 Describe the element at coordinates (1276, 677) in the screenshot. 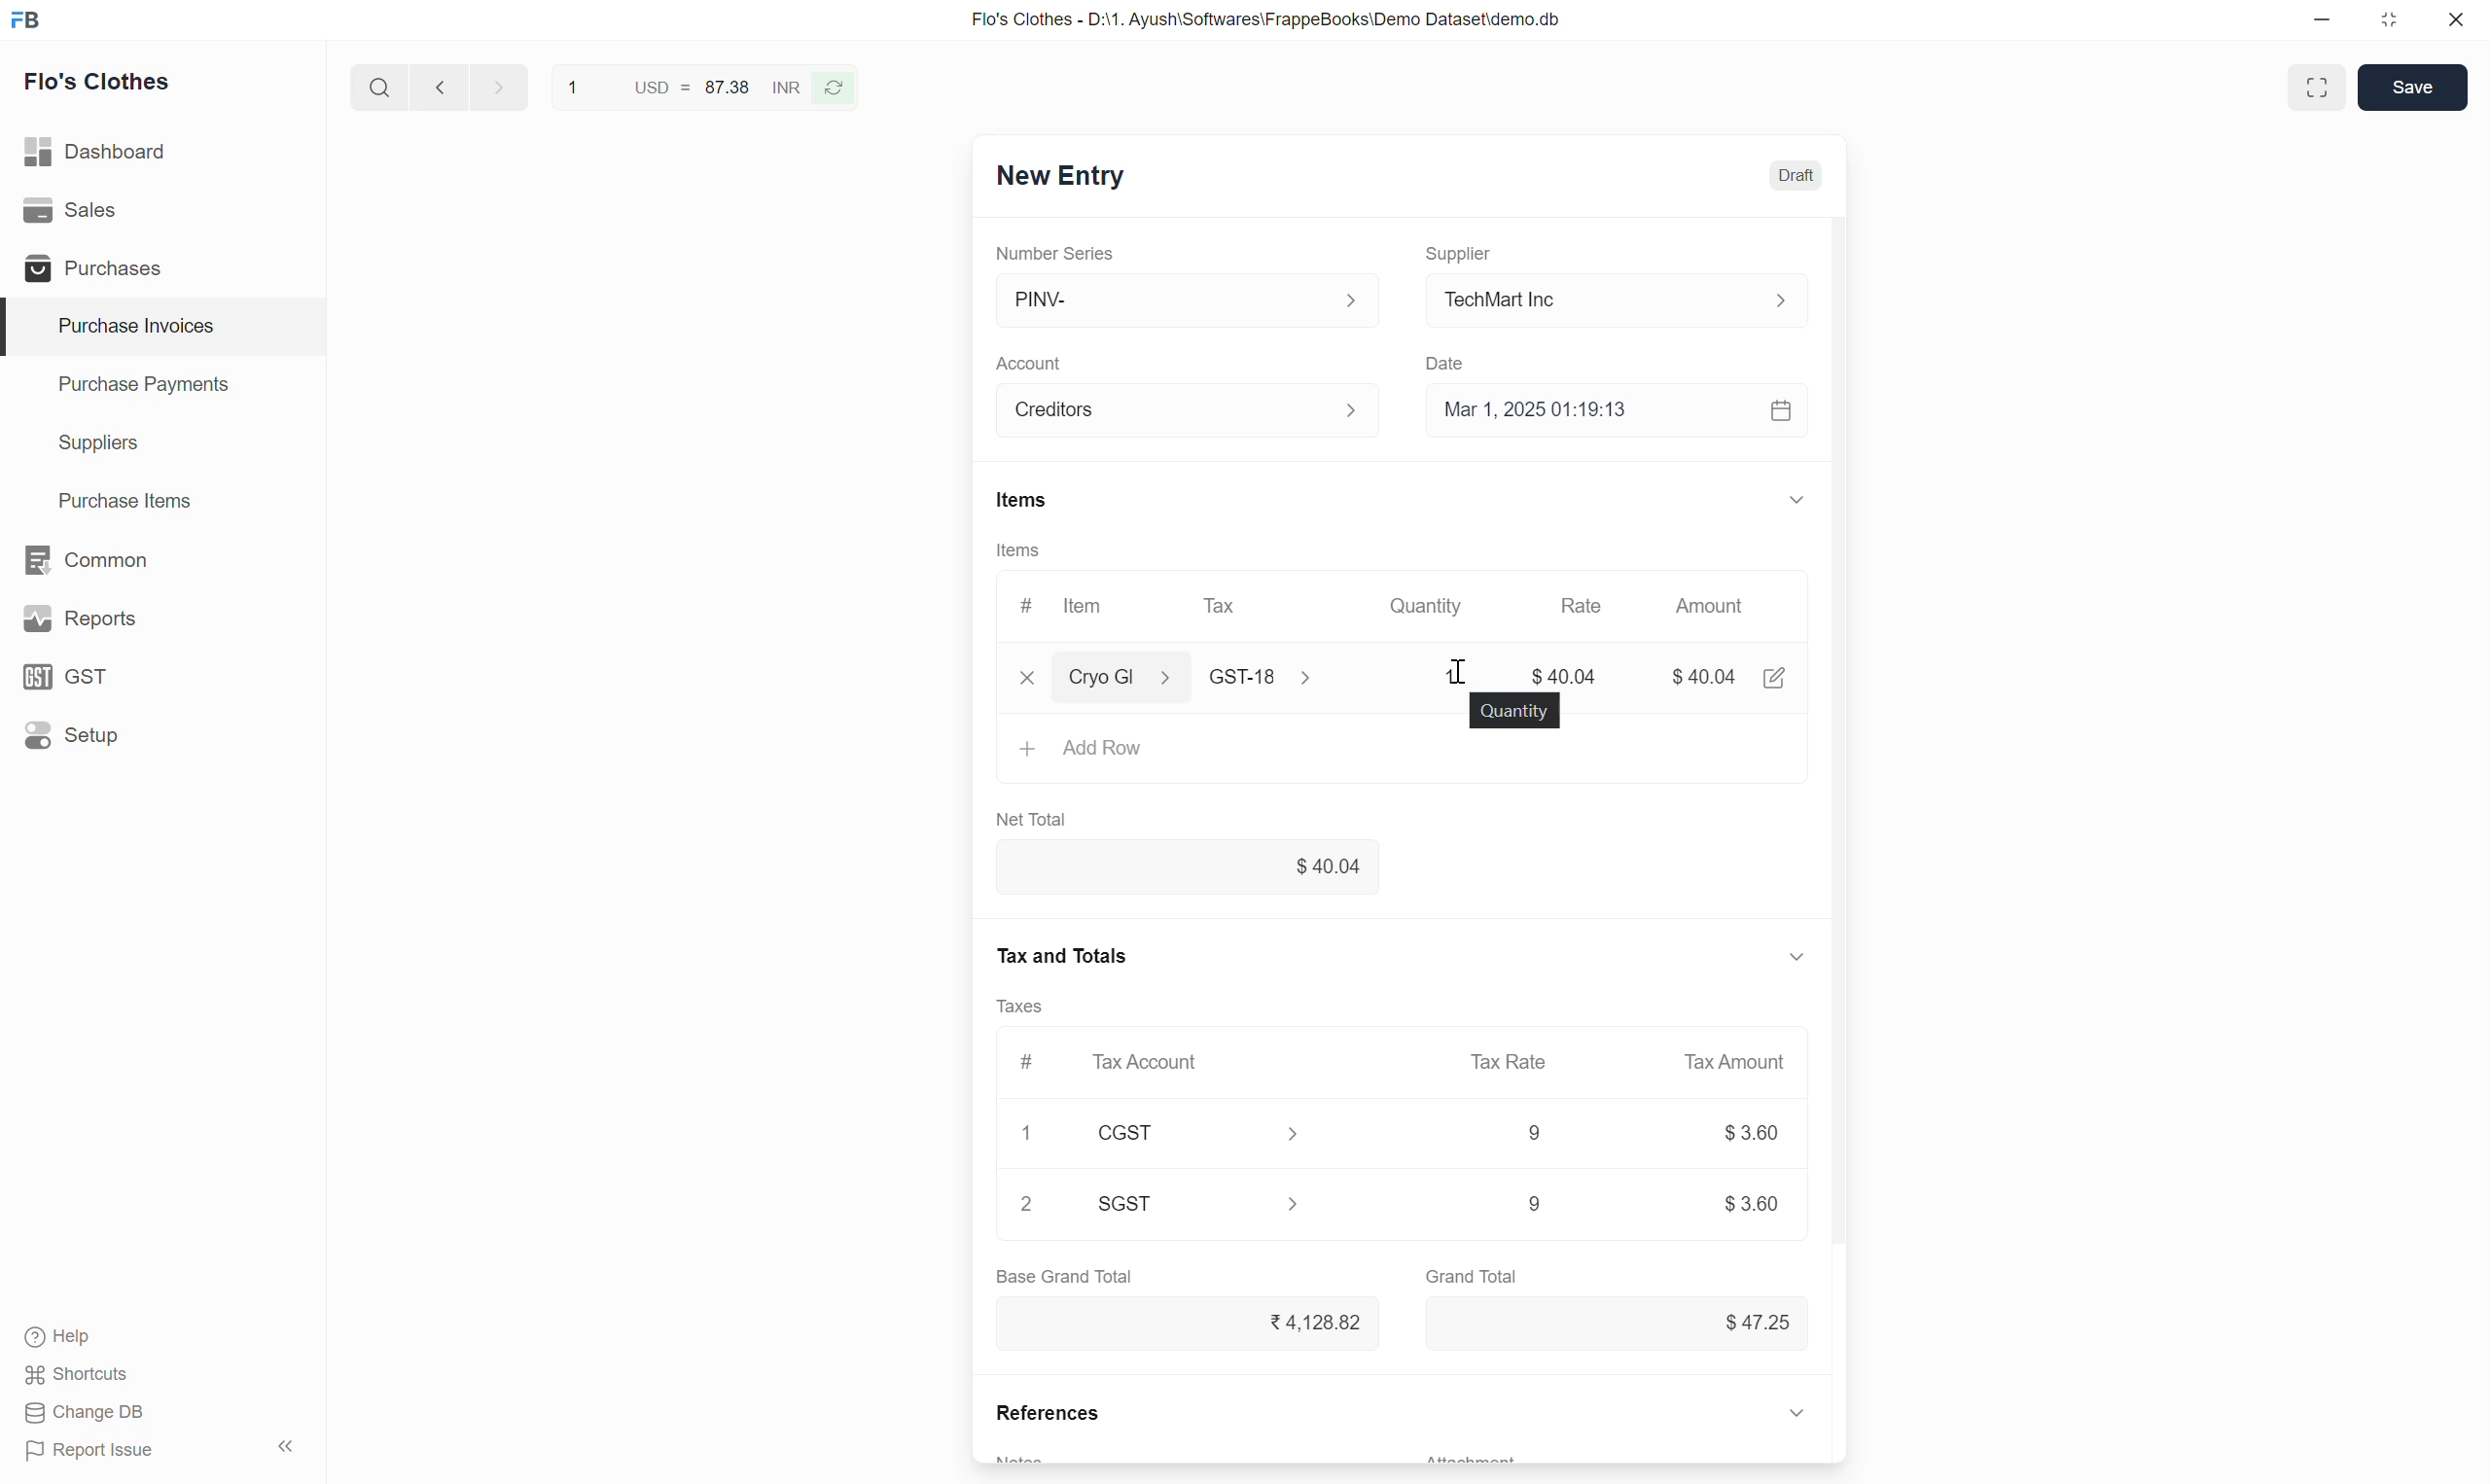

I see `GST-18` at that location.